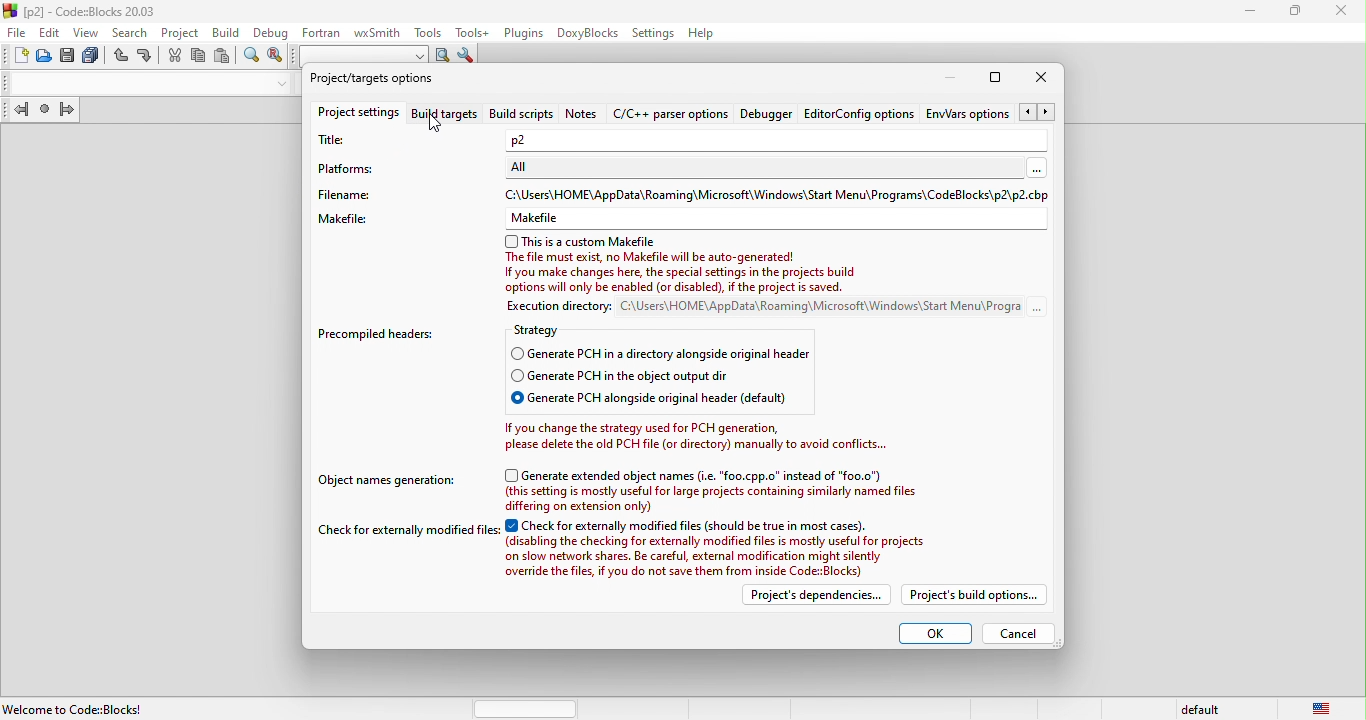  I want to click on save, so click(69, 57).